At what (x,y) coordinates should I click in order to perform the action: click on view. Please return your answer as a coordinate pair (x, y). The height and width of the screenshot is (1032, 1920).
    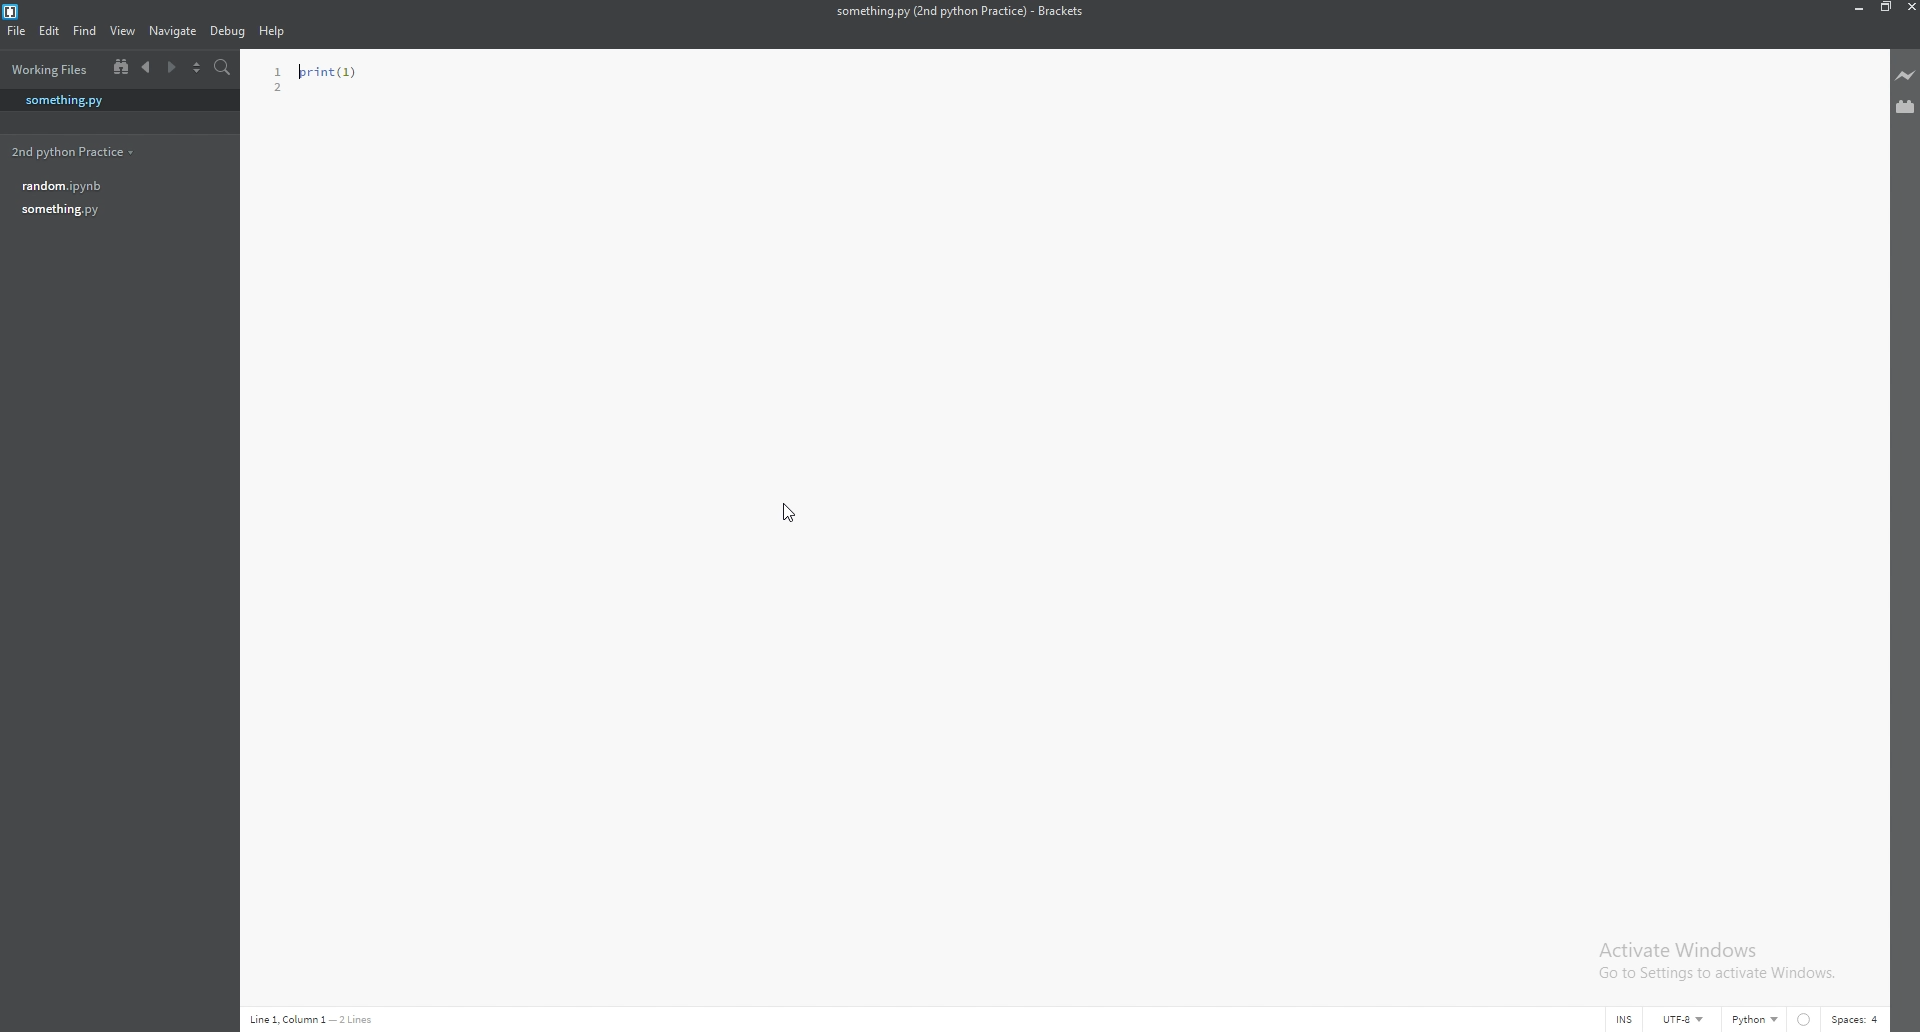
    Looking at the image, I should click on (122, 30).